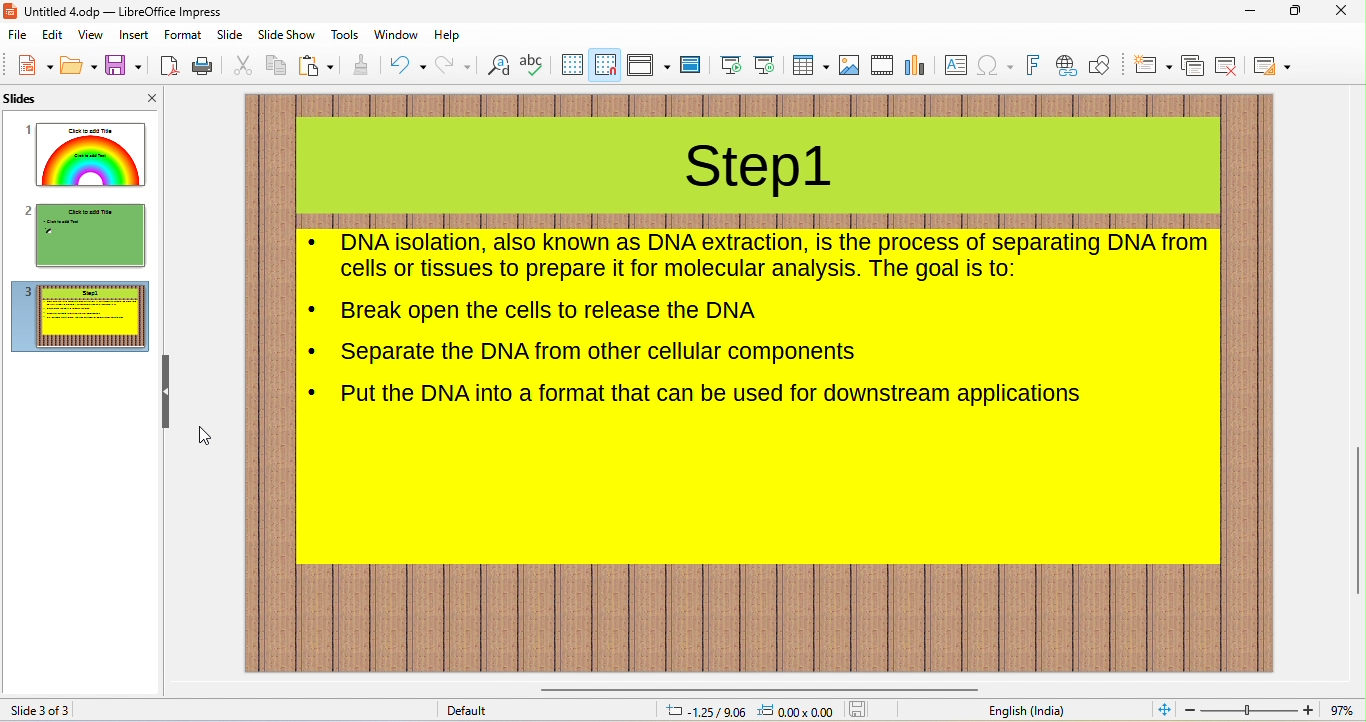 The width and height of the screenshot is (1366, 722). What do you see at coordinates (691, 66) in the screenshot?
I see `master slide` at bounding box center [691, 66].